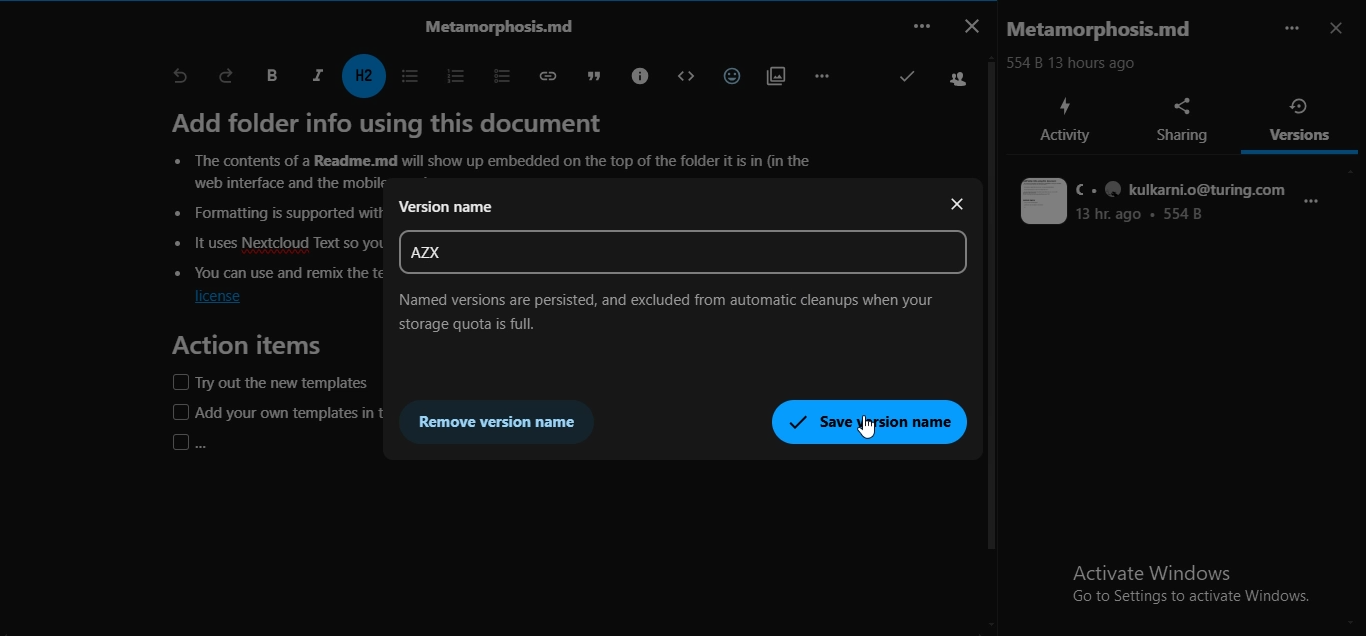 This screenshot has width=1366, height=636. Describe the element at coordinates (920, 25) in the screenshot. I see `...` at that location.